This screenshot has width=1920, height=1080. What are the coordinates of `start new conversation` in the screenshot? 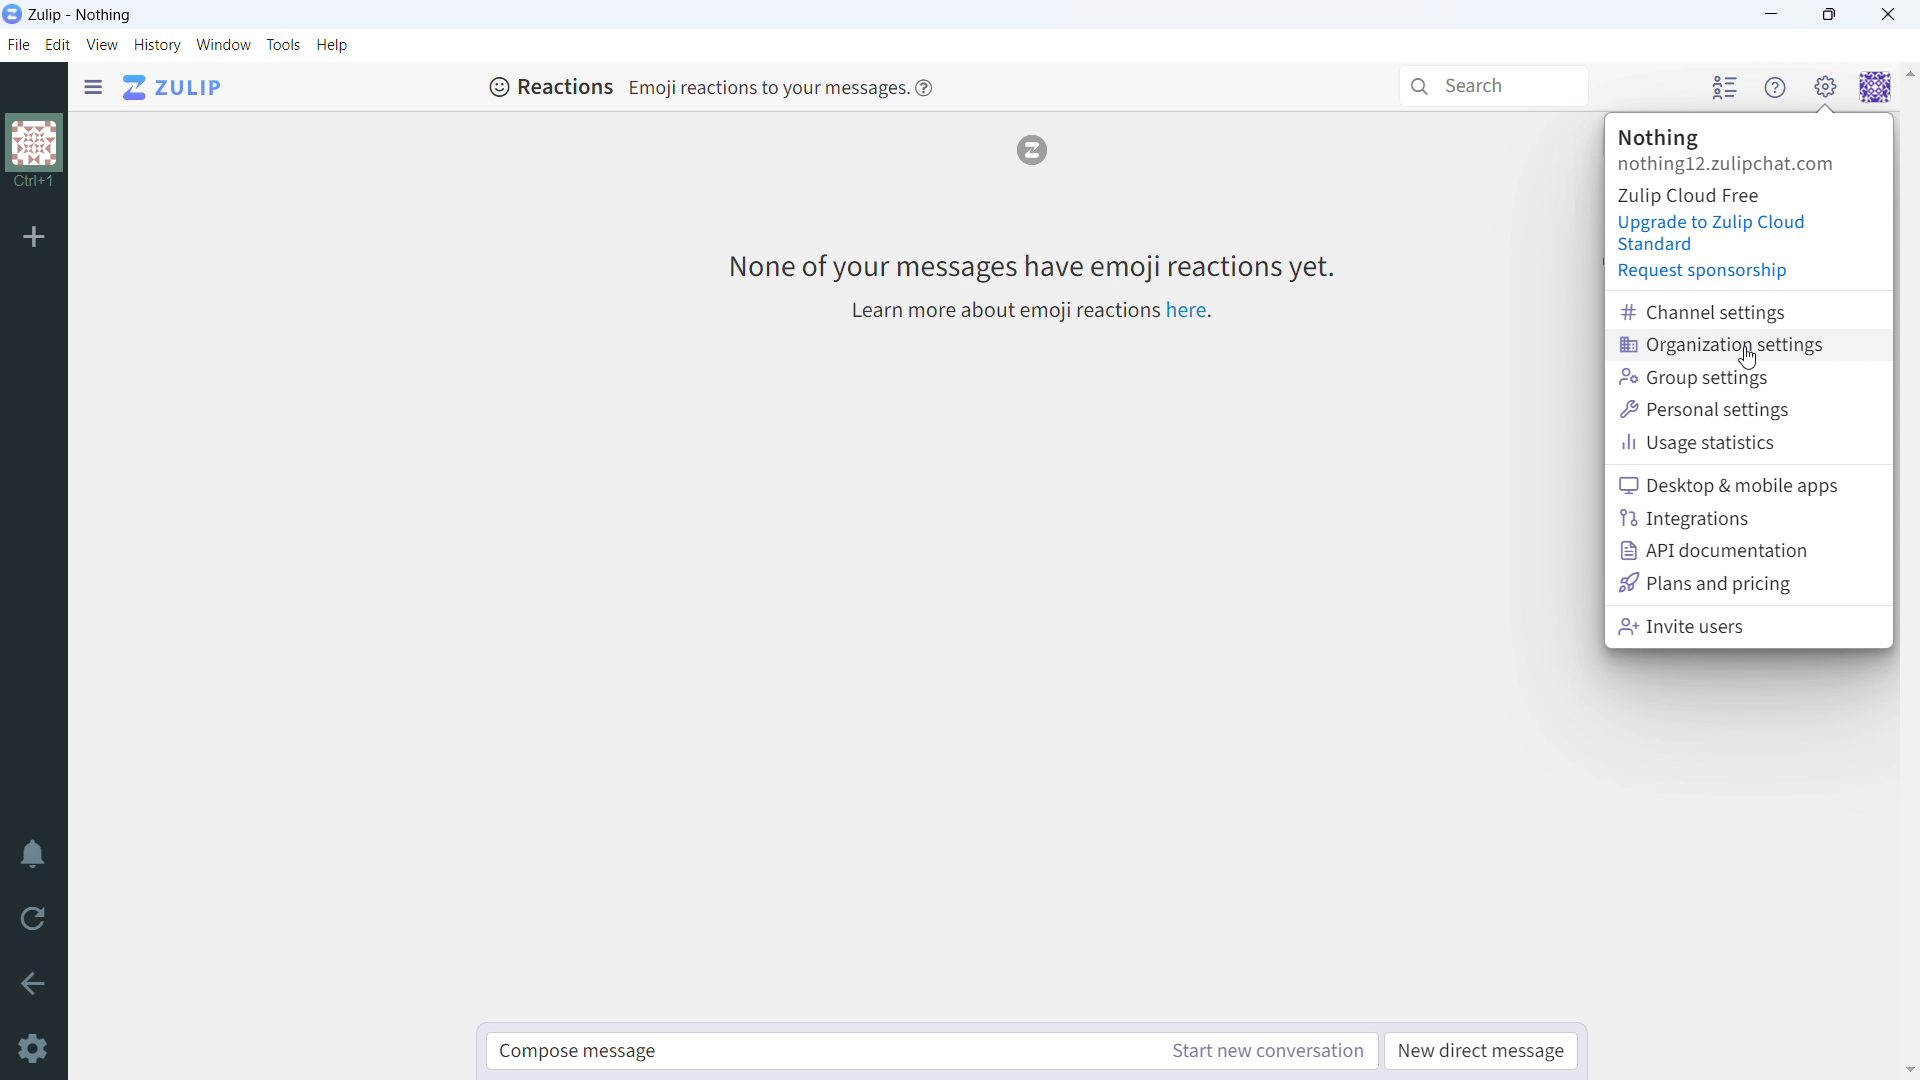 It's located at (1266, 1051).